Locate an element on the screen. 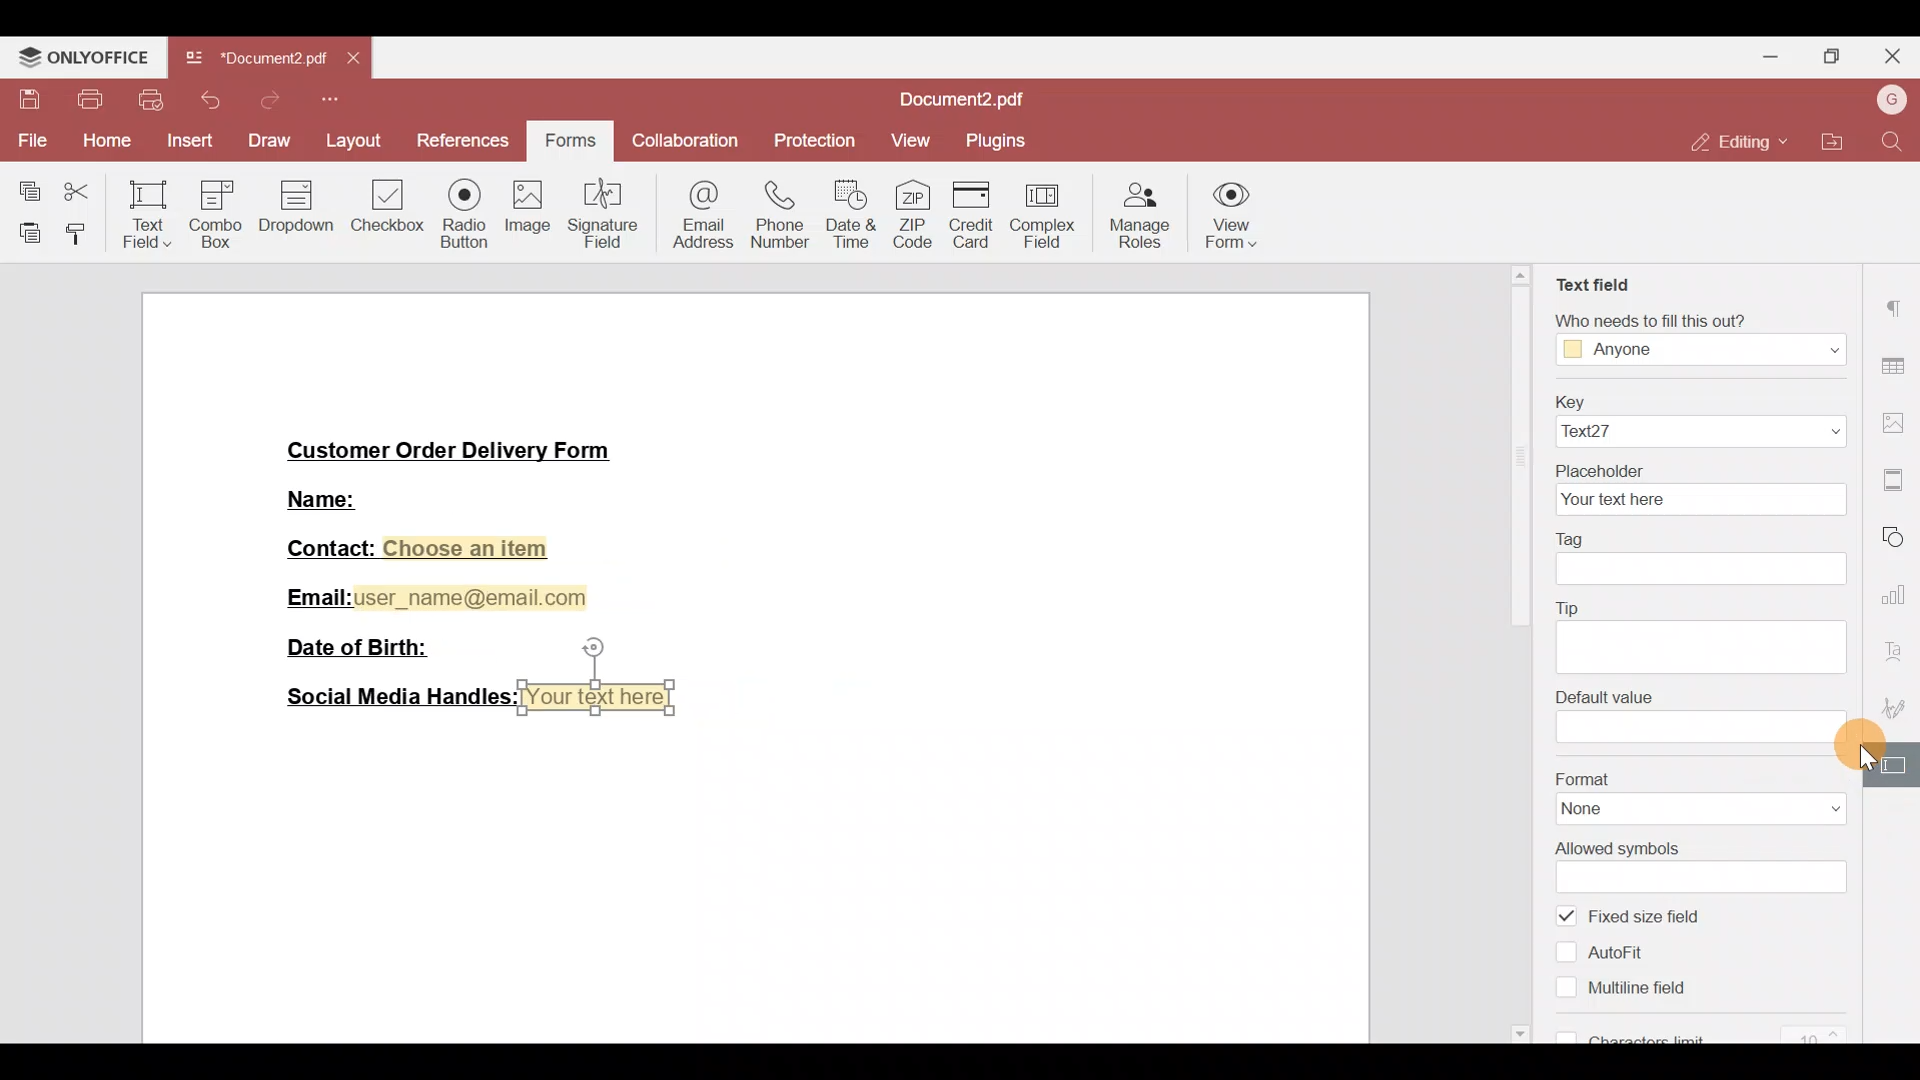 The height and width of the screenshot is (1080, 1920). Contact: Choose an item is located at coordinates (415, 548).